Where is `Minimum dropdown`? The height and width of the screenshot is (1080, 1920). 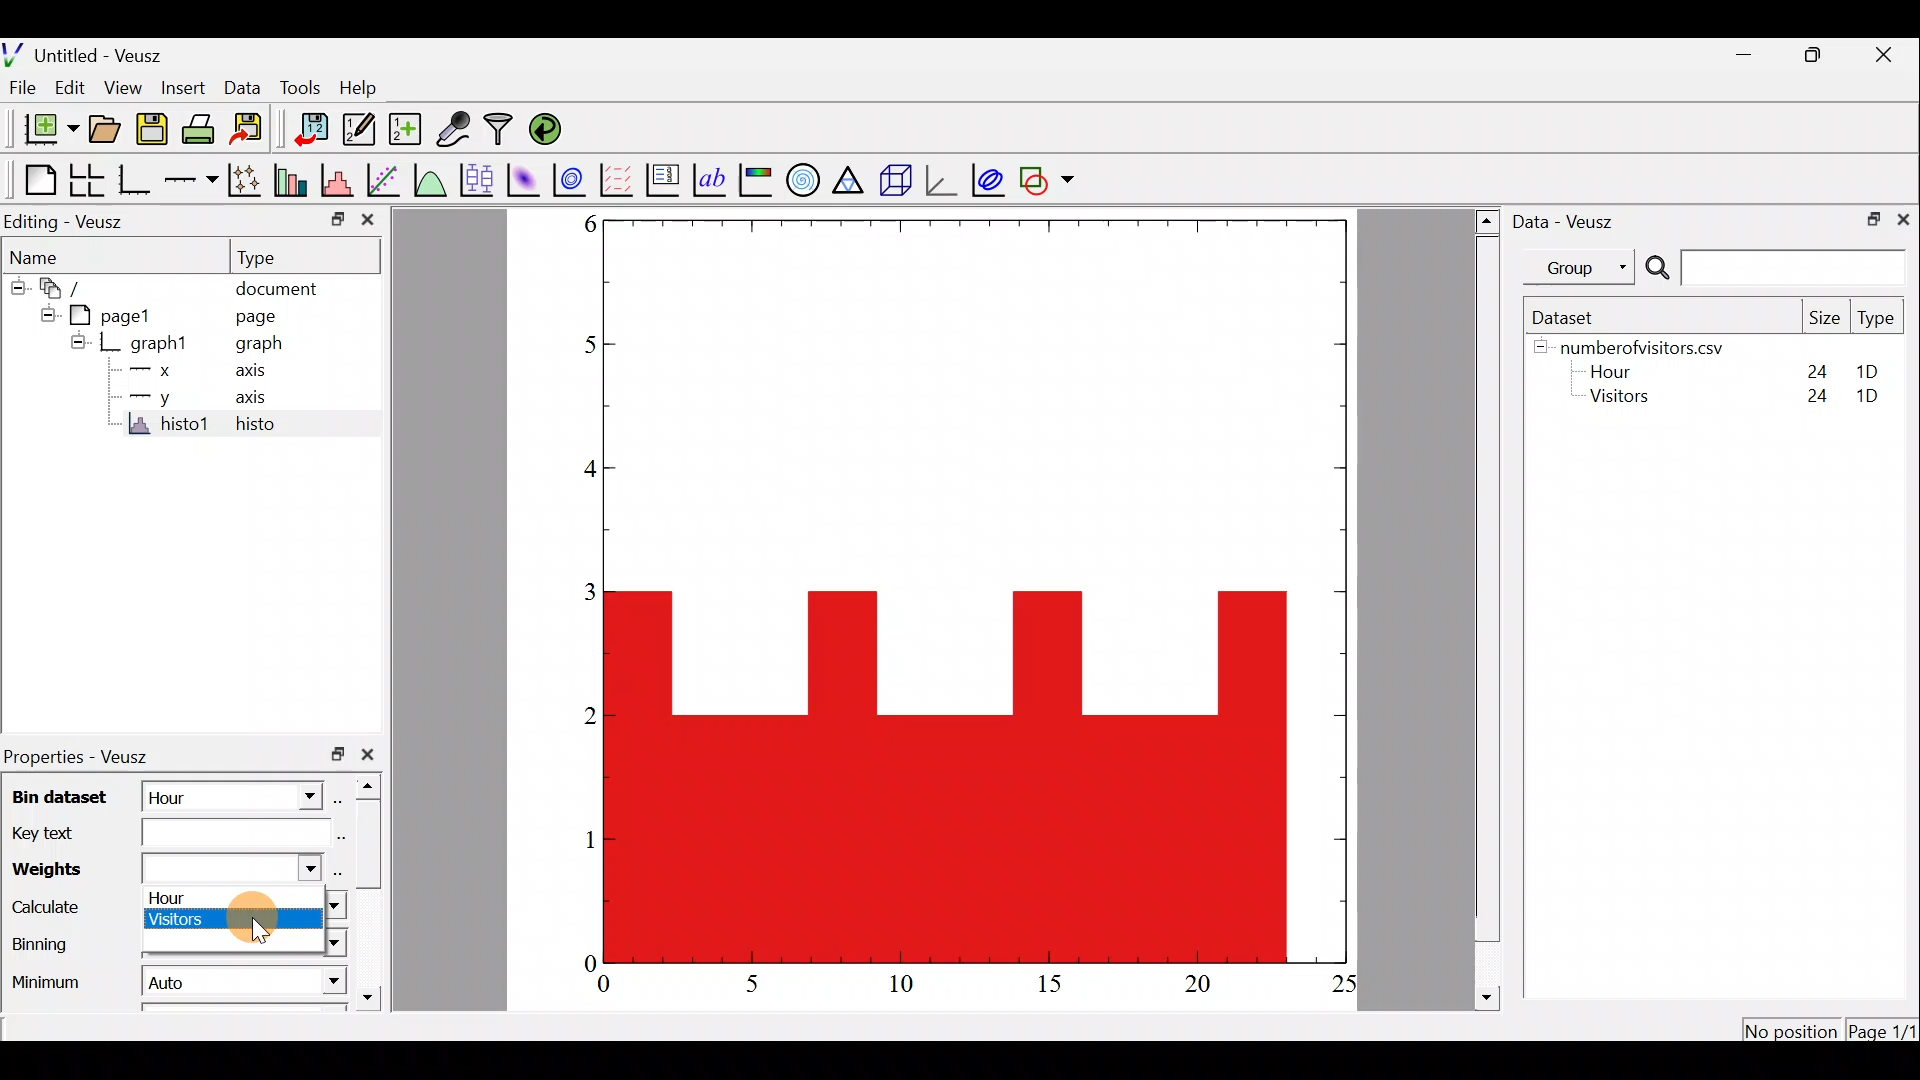
Minimum dropdown is located at coordinates (304, 983).